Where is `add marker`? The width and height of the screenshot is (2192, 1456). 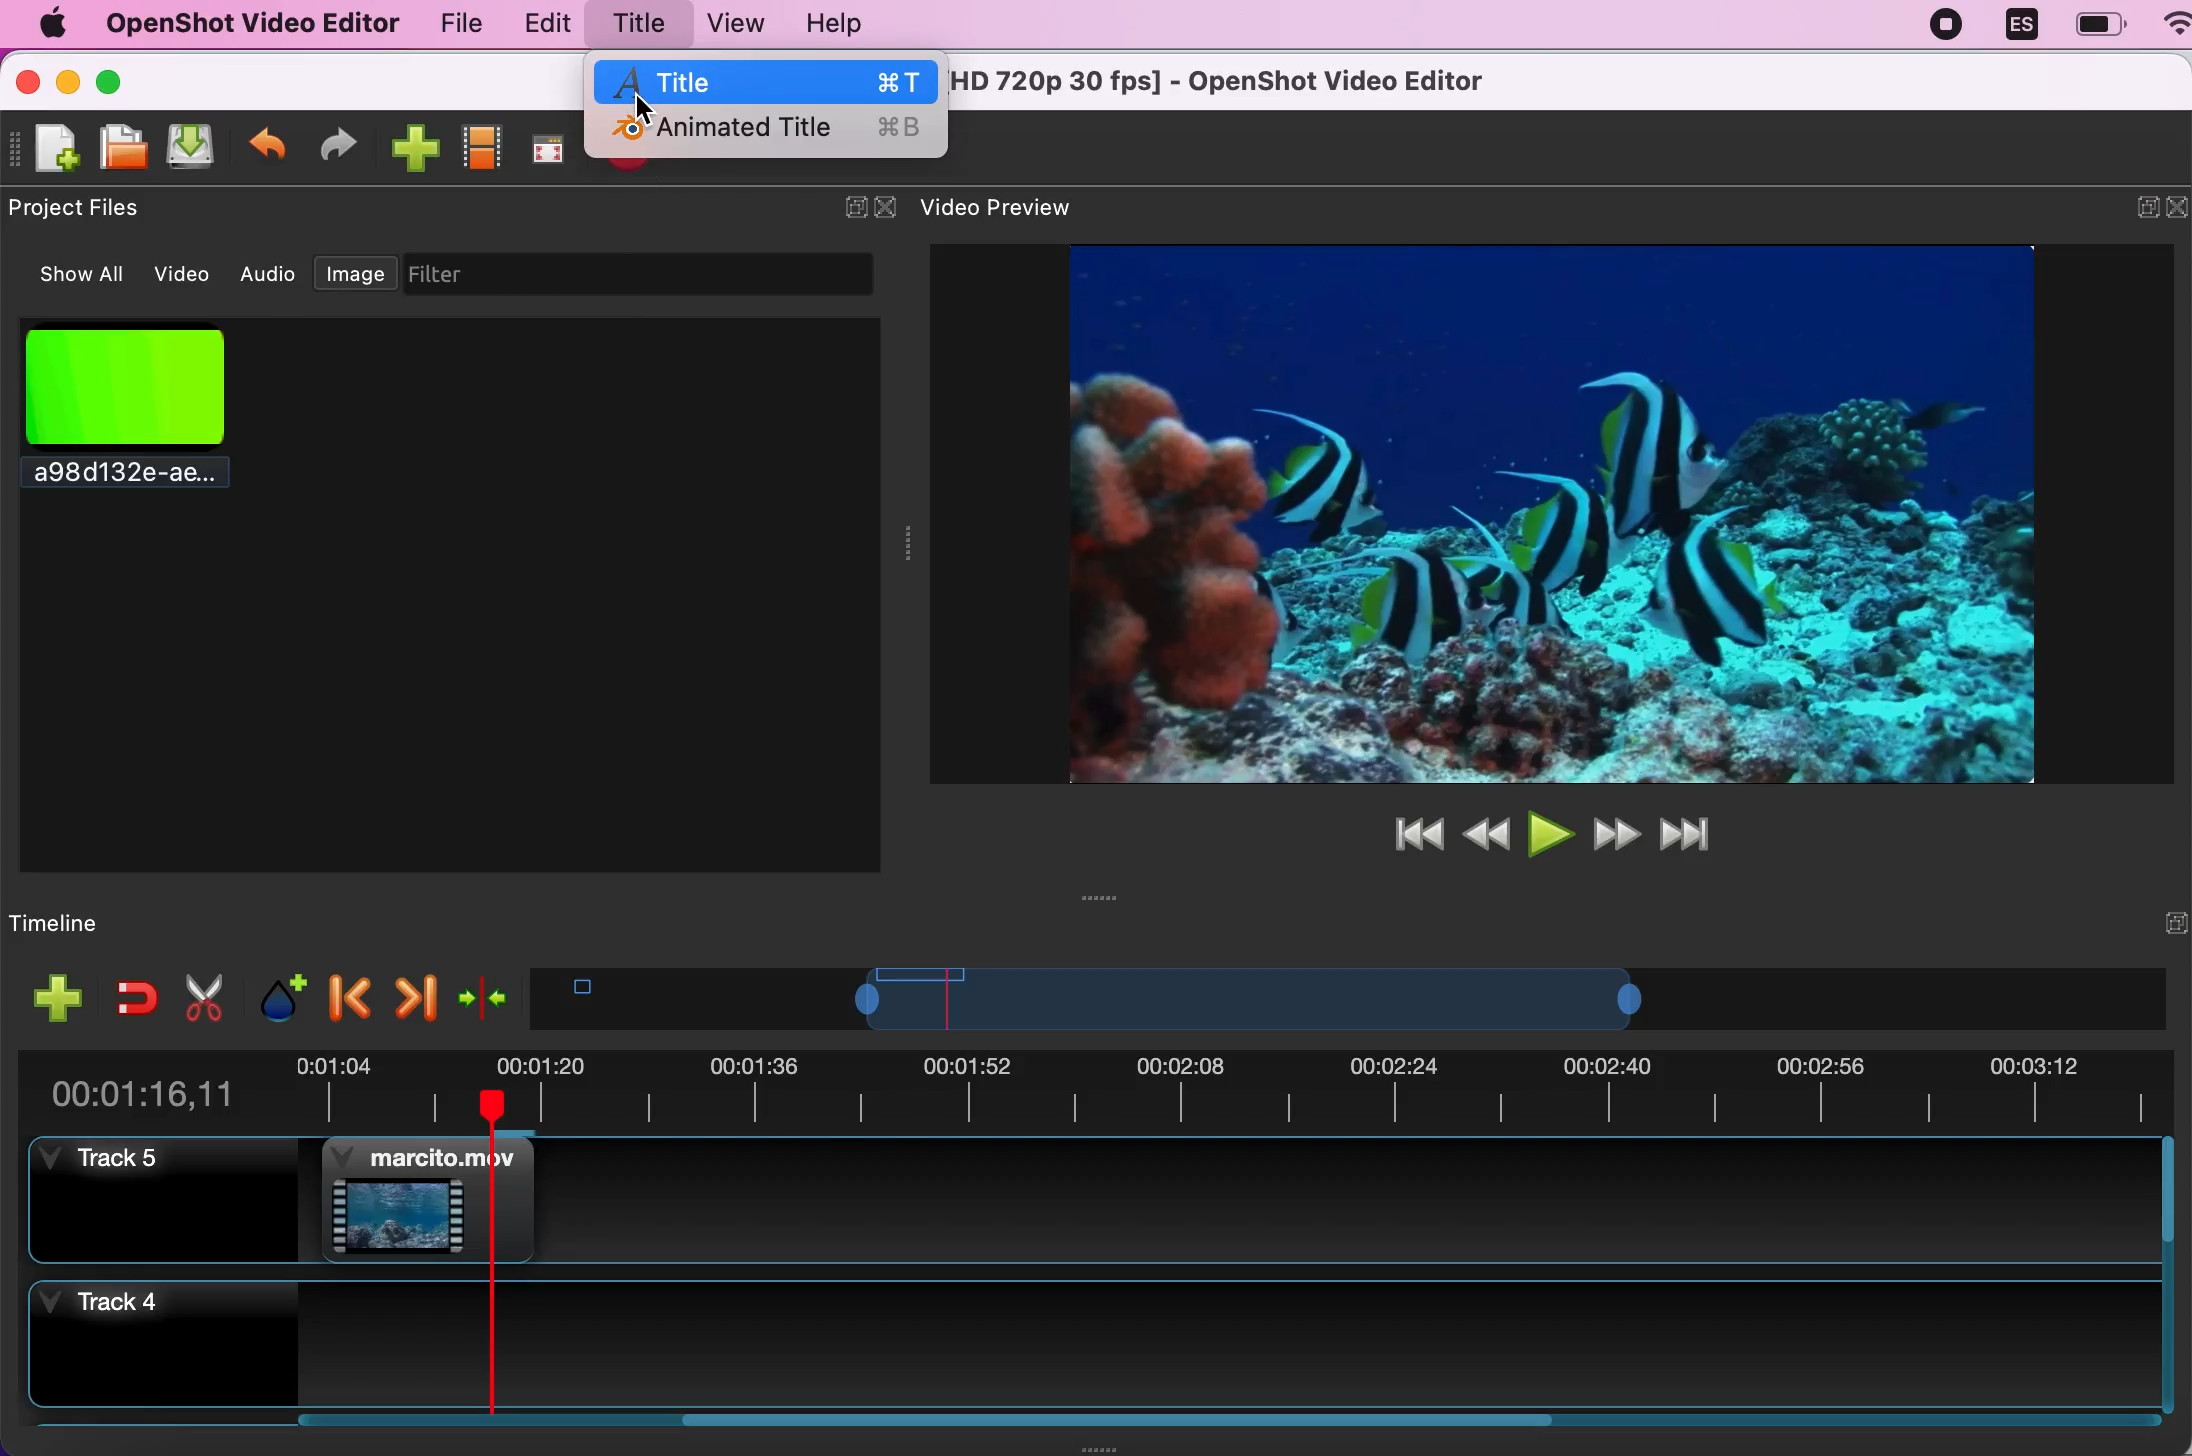 add marker is located at coordinates (274, 995).